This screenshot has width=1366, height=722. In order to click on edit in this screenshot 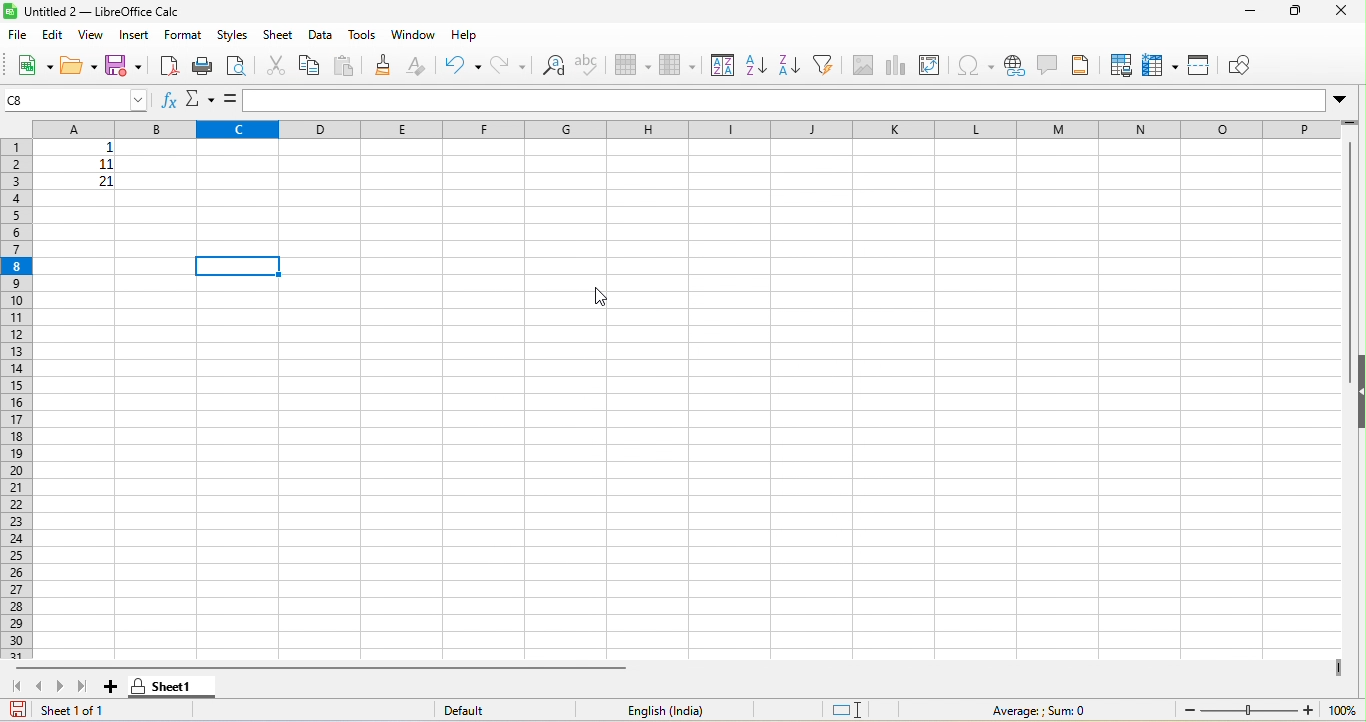, I will do `click(51, 35)`.